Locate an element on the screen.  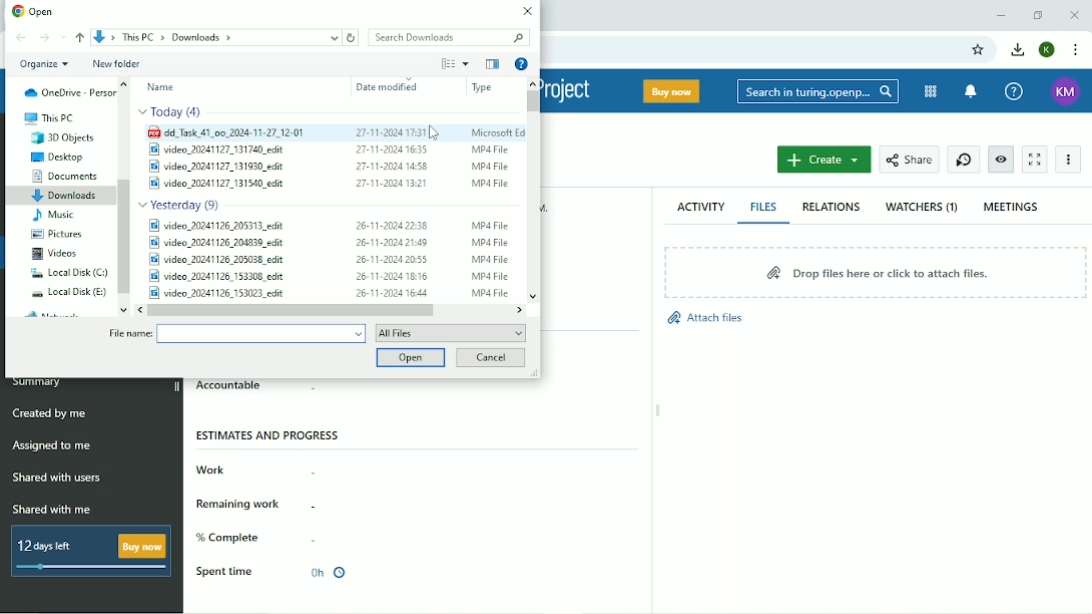
Downloads is located at coordinates (66, 197).